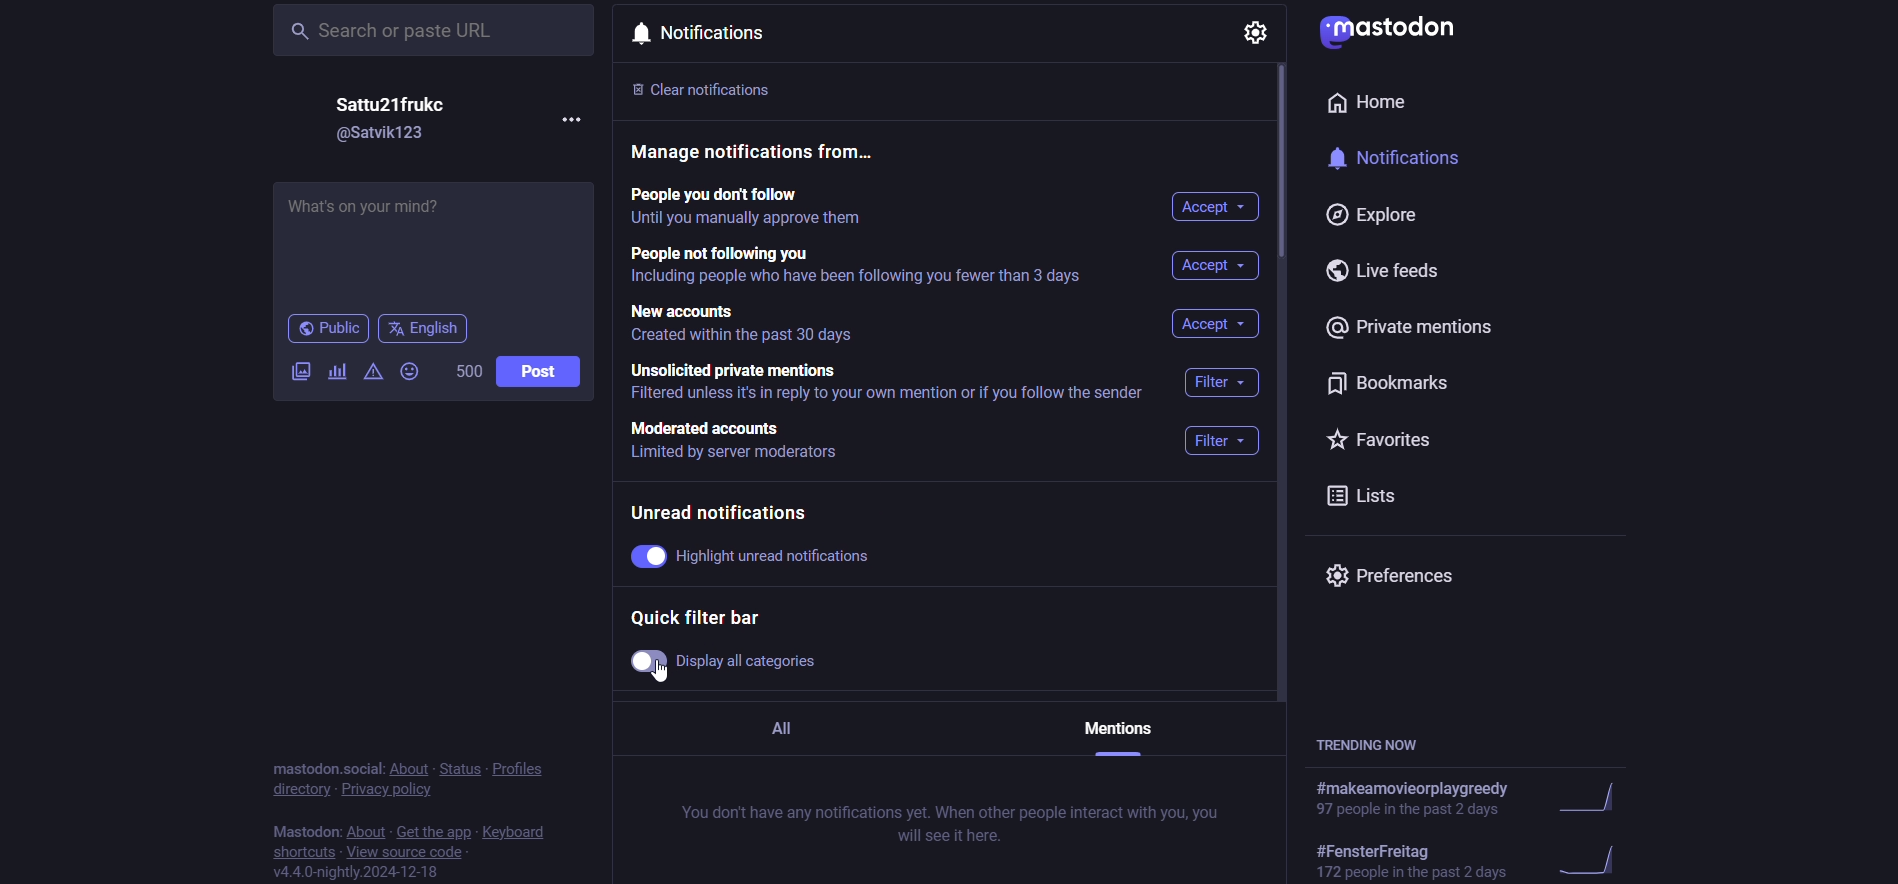 The width and height of the screenshot is (1898, 884). I want to click on All, so click(796, 732).